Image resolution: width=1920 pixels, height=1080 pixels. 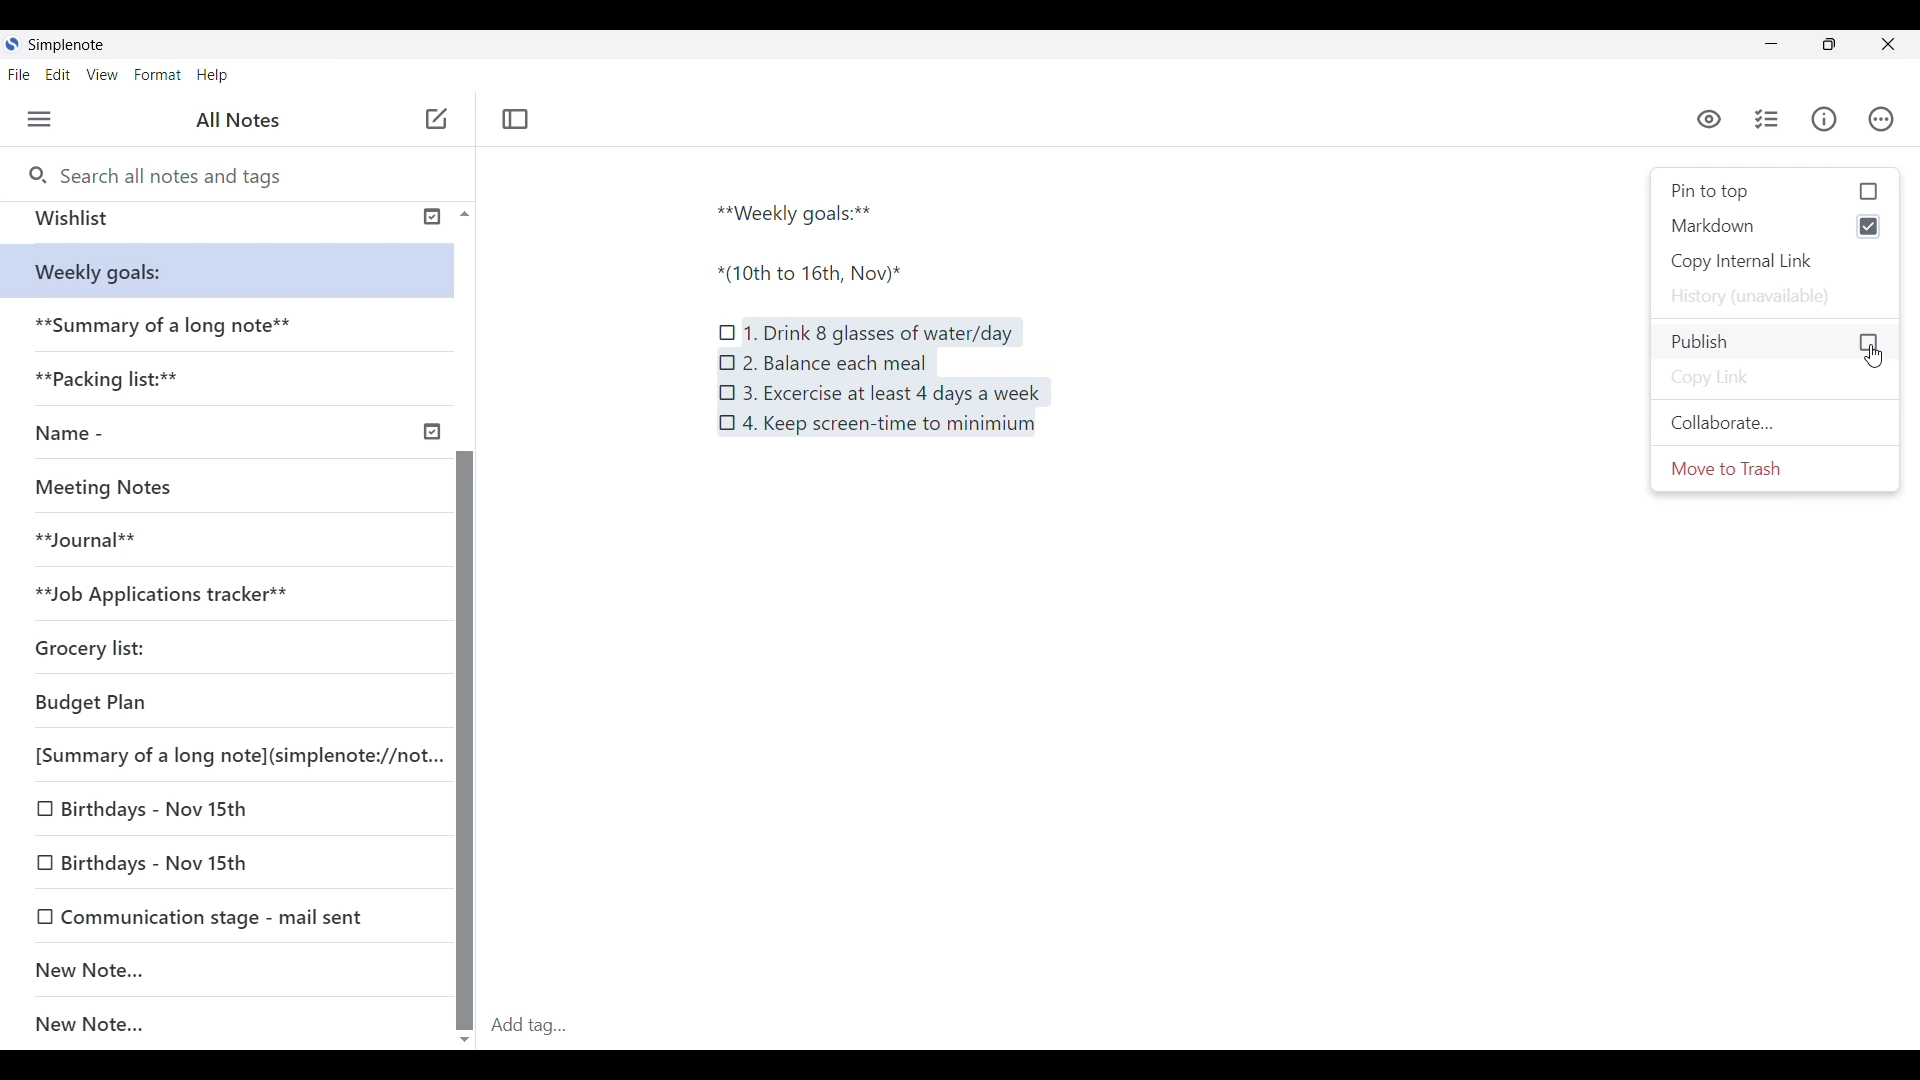 What do you see at coordinates (1878, 356) in the screenshot?
I see `Selection cursor` at bounding box center [1878, 356].